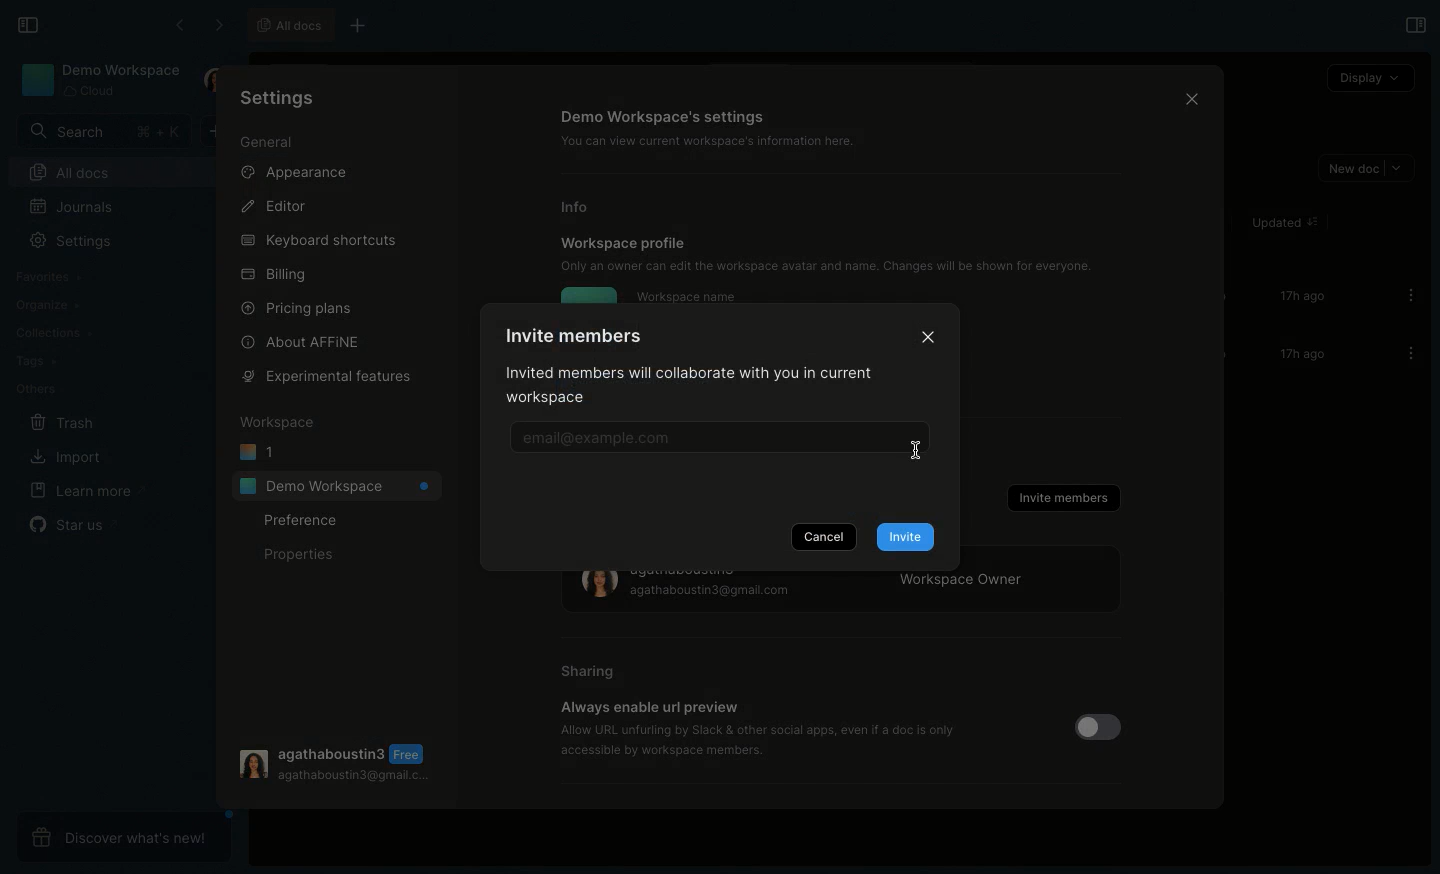 This screenshot has width=1440, height=874. I want to click on Star us, so click(74, 524).